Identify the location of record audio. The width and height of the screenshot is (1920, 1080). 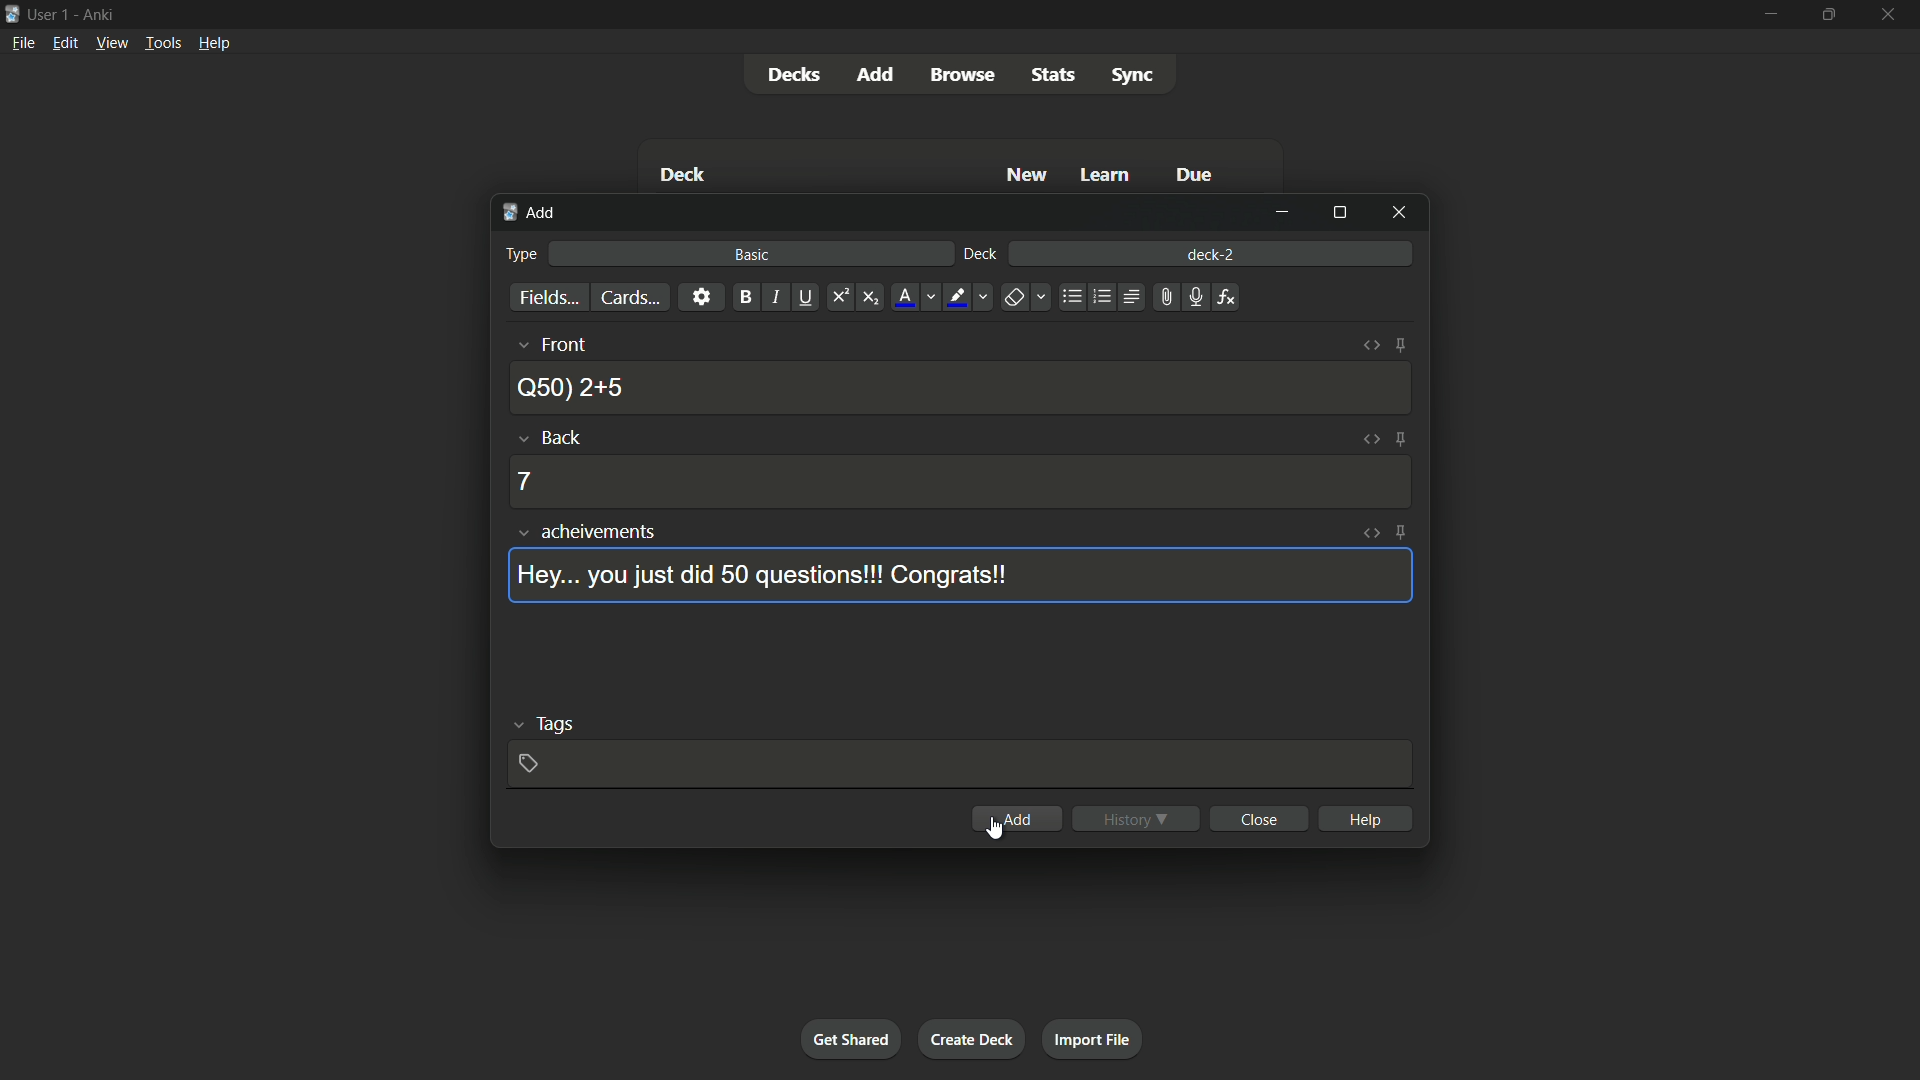
(1195, 297).